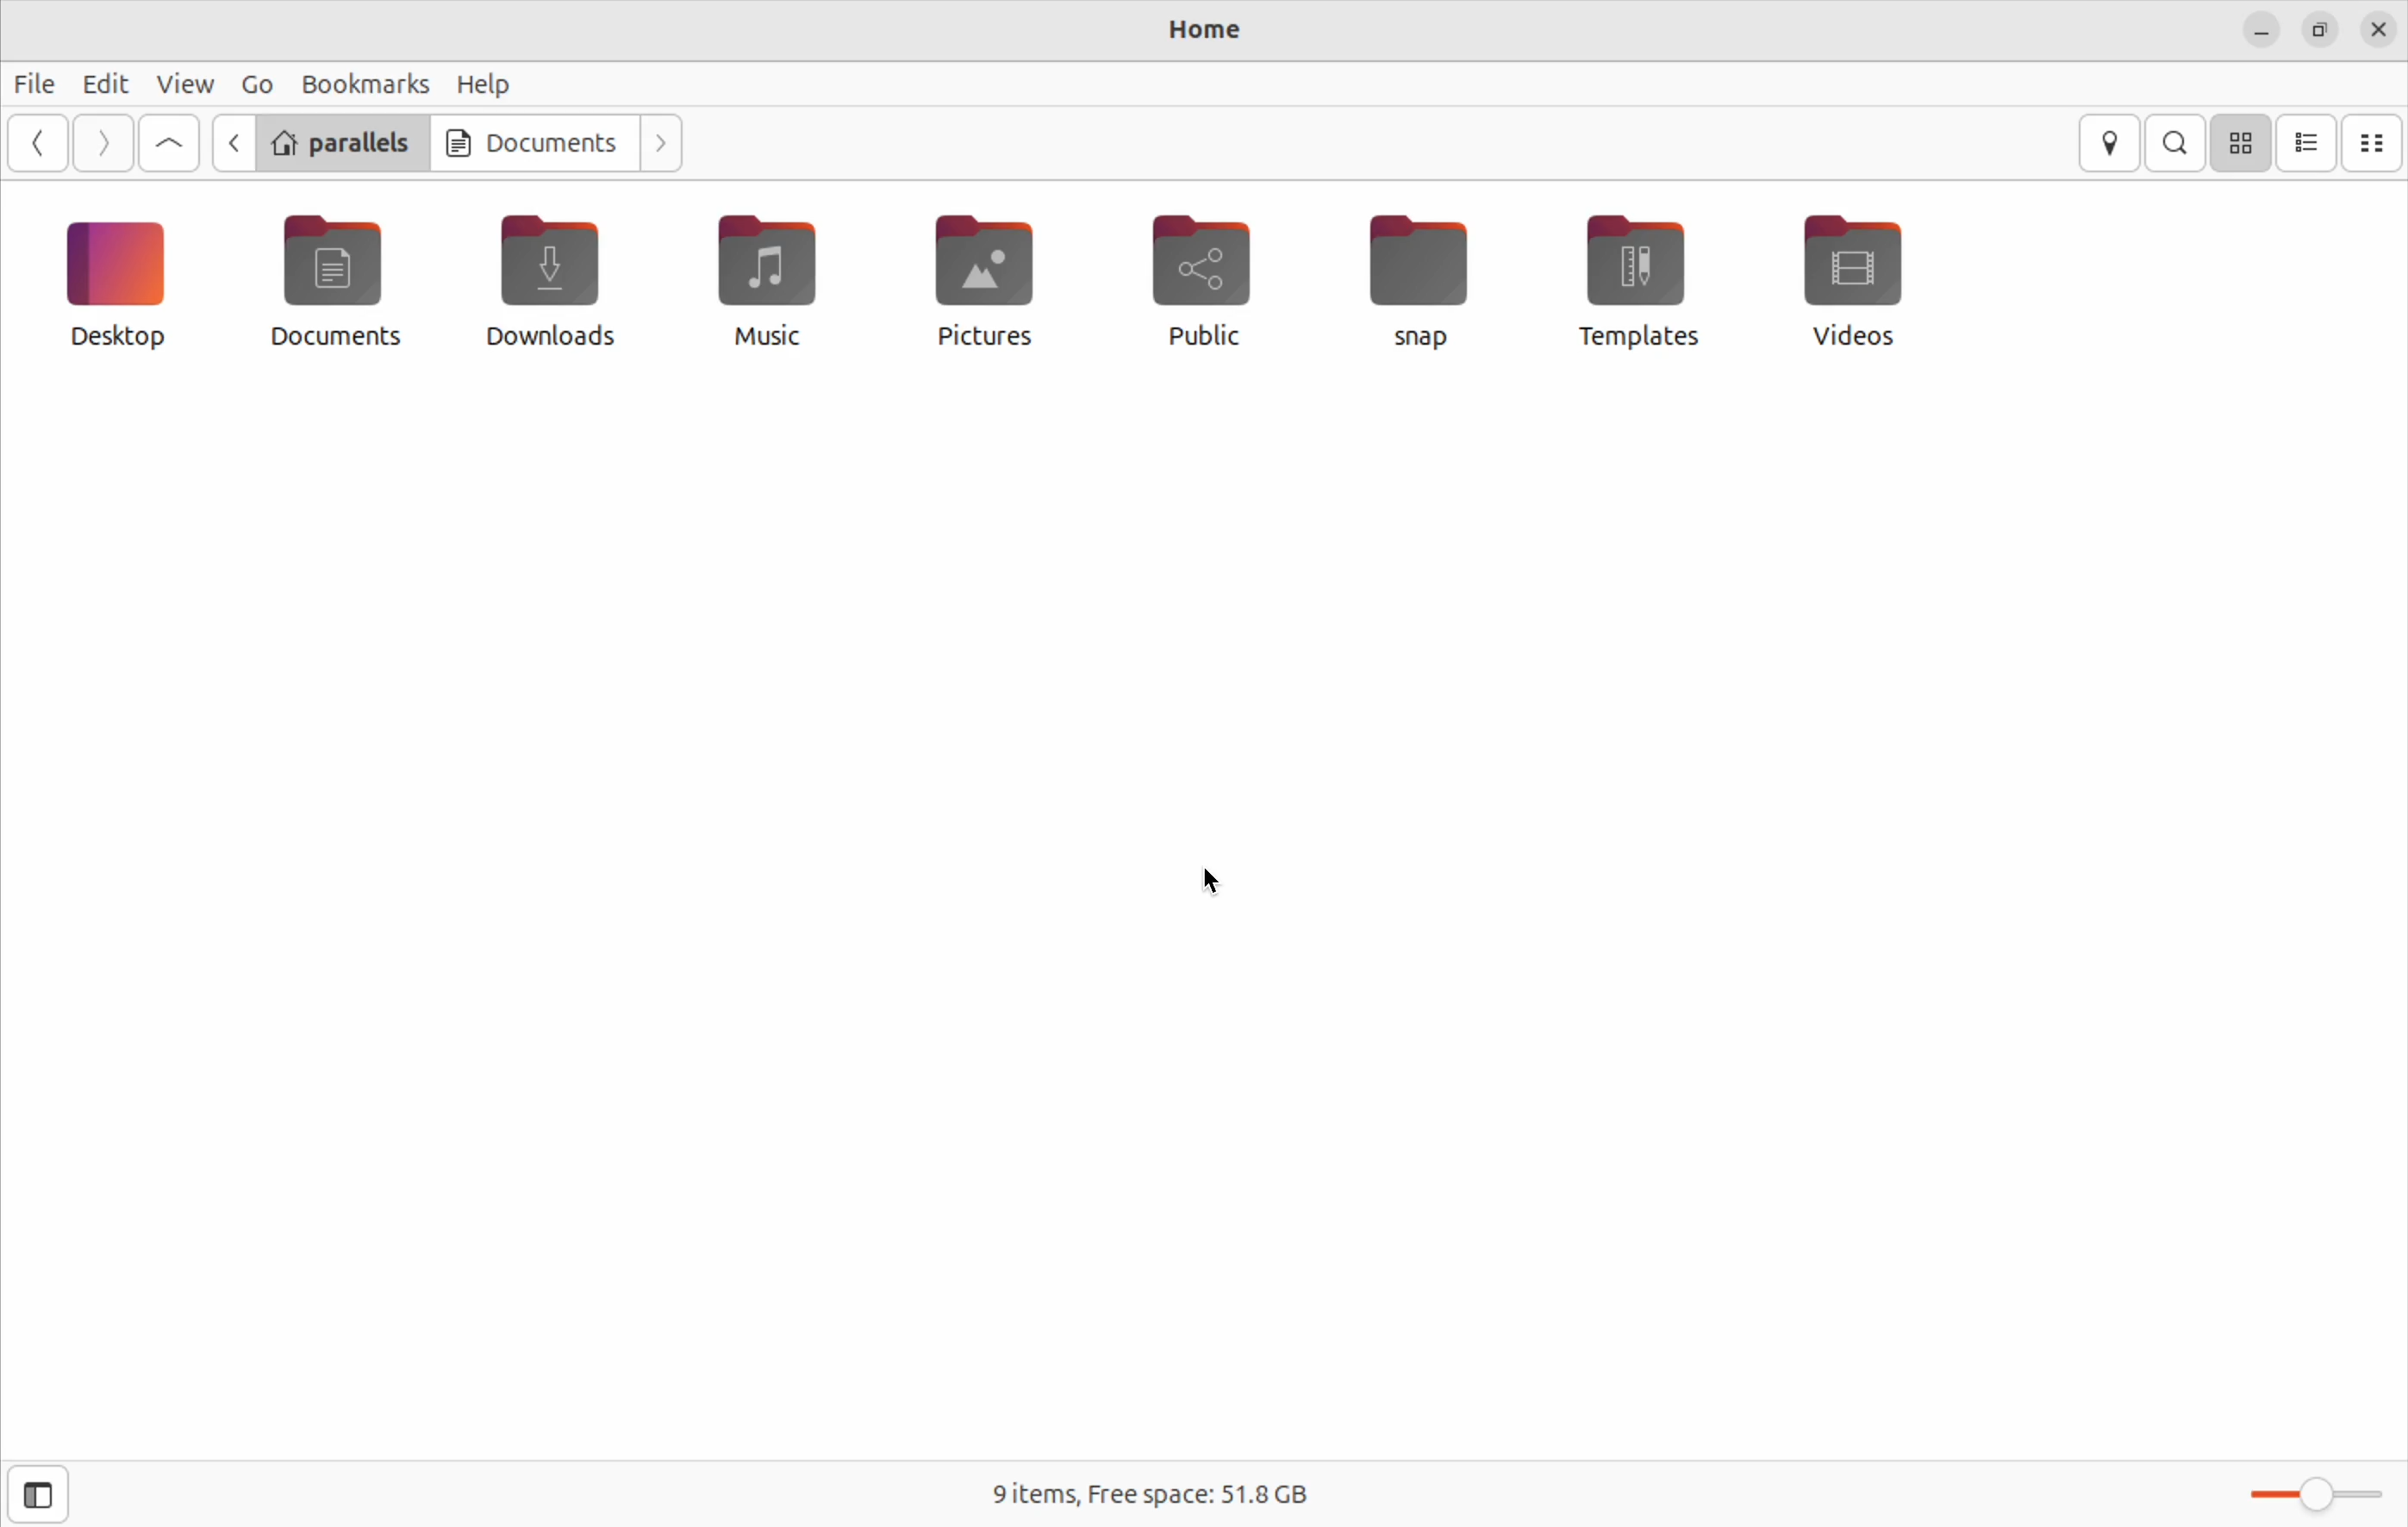 This screenshot has height=1527, width=2408. Describe the element at coordinates (2114, 144) in the screenshot. I see `location` at that location.